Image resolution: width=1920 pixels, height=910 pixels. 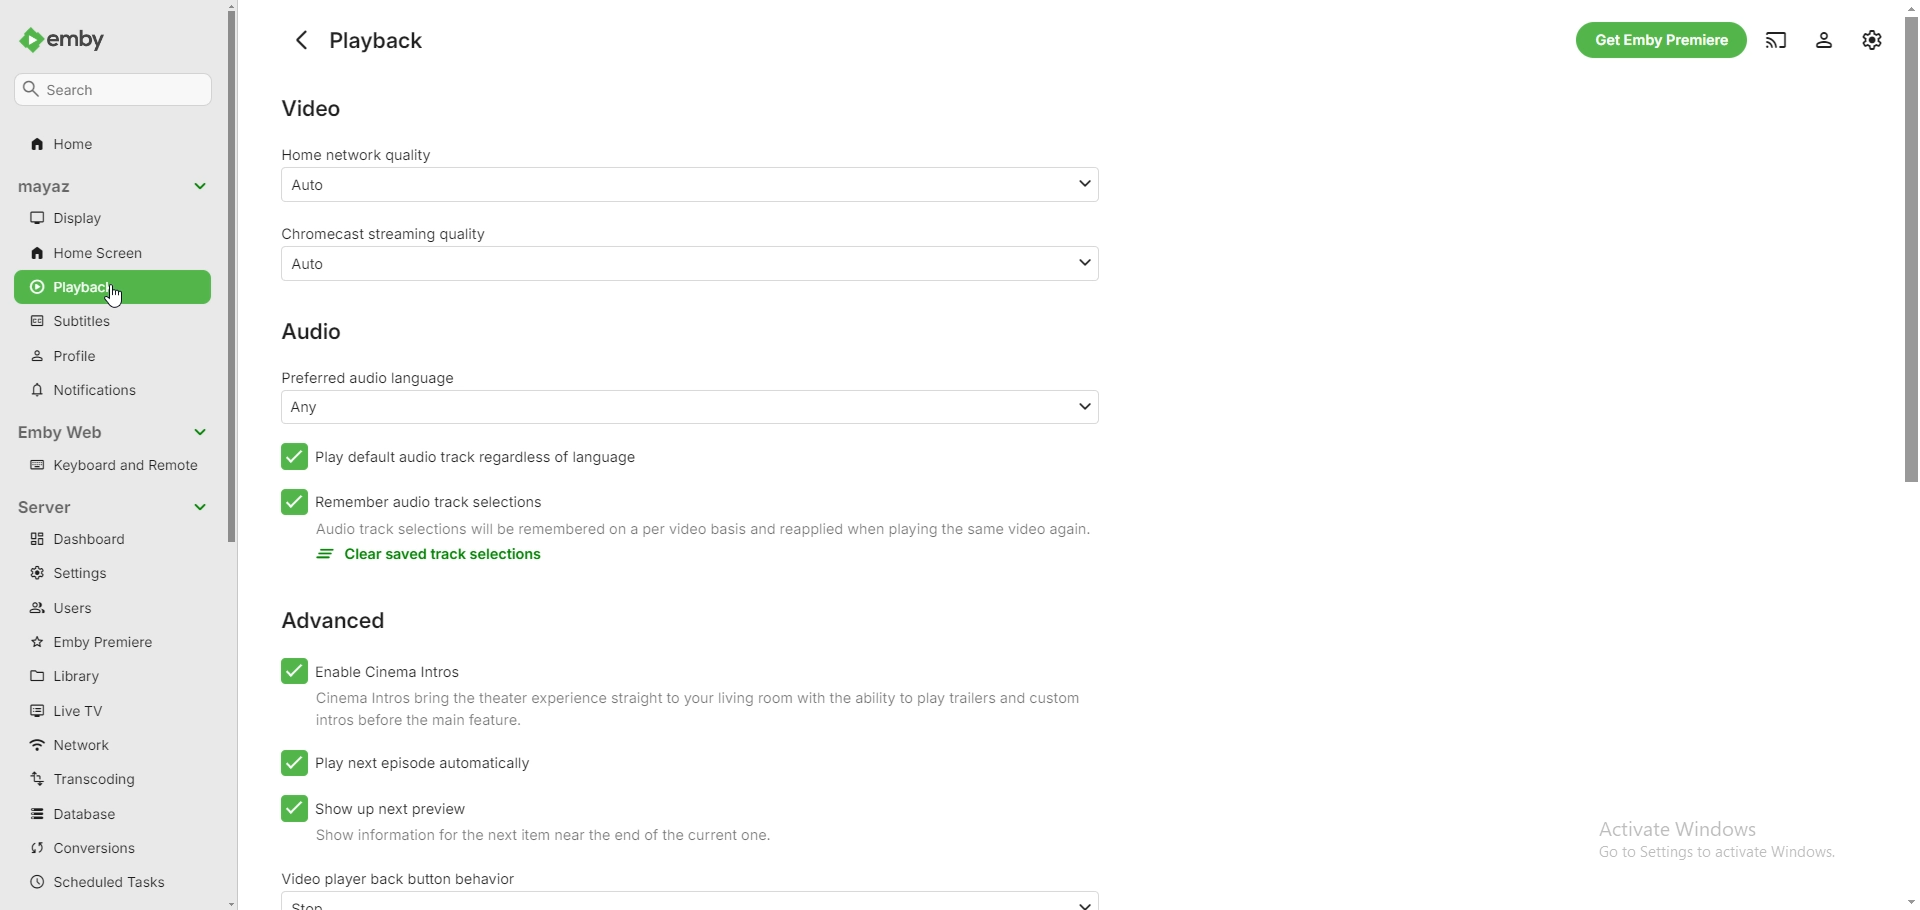 I want to click on Cinema Intros bring the theater experience straight to your living room with the ability to play trailers and customintros before the main feature., so click(x=694, y=711).